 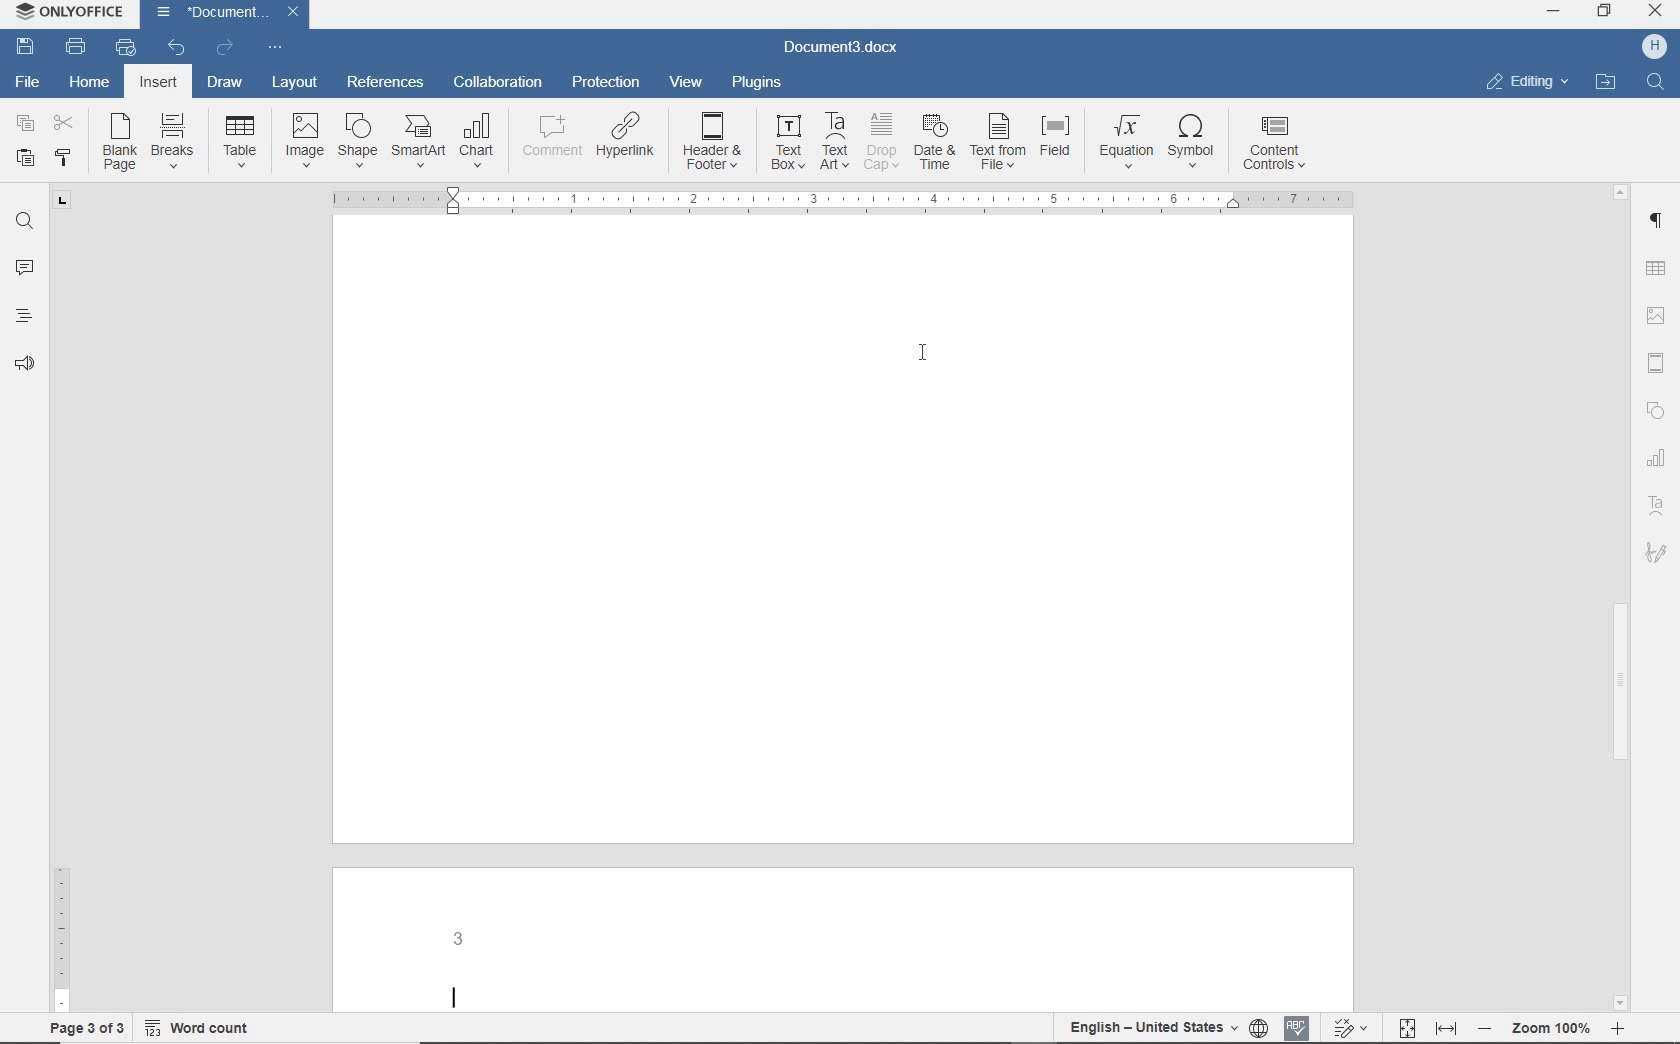 I want to click on QUICK PRINT, so click(x=129, y=48).